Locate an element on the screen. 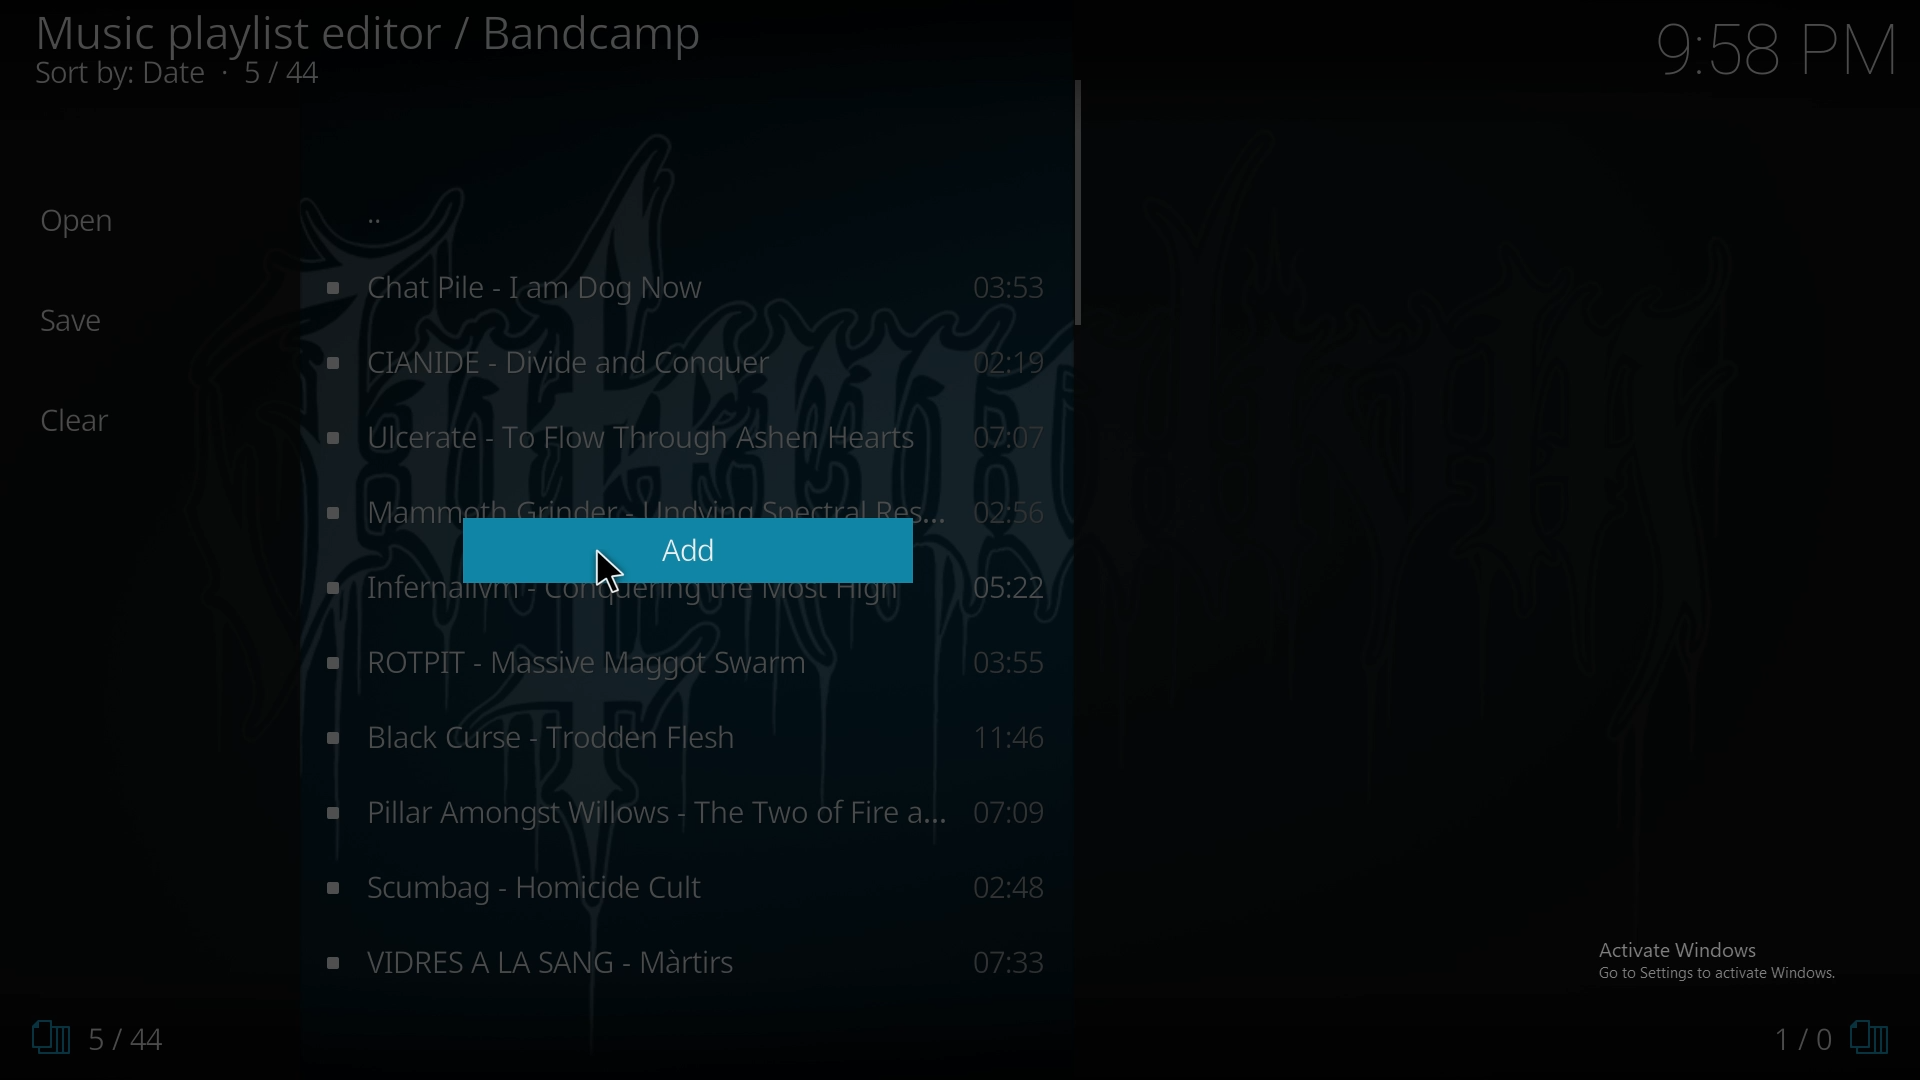 This screenshot has height=1080, width=1920. 1/3 is located at coordinates (90, 1038).